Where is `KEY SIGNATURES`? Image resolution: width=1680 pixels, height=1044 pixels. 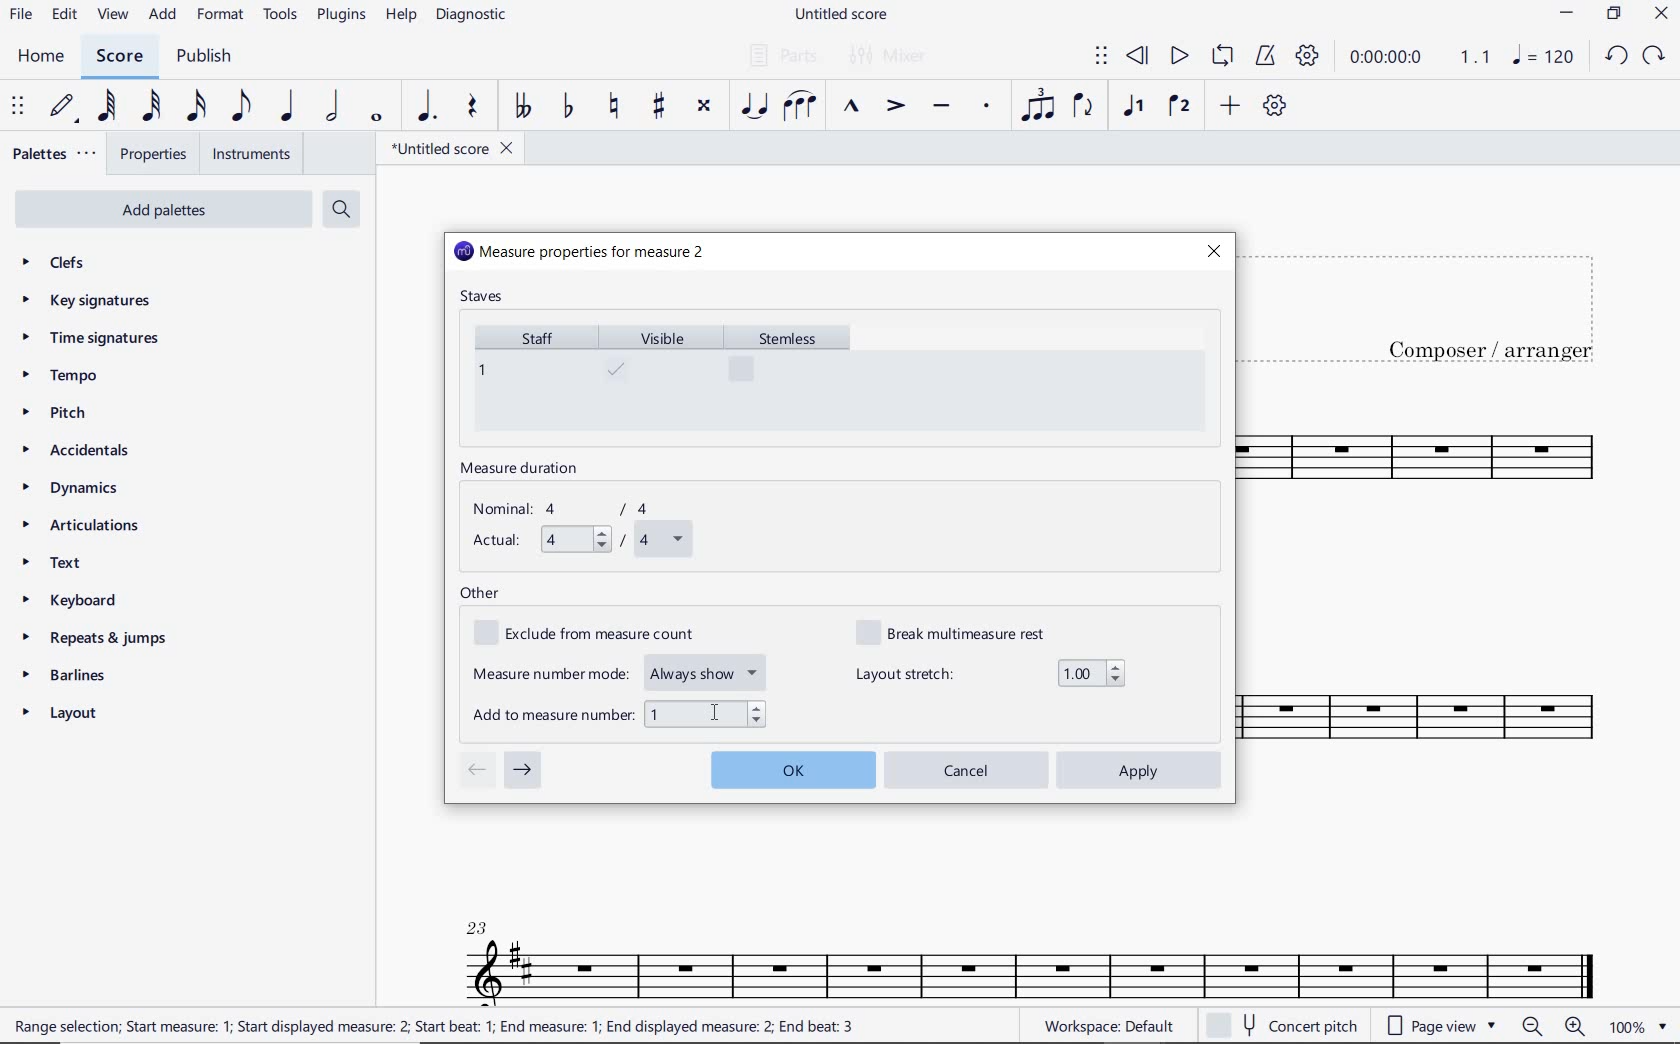
KEY SIGNATURES is located at coordinates (92, 300).